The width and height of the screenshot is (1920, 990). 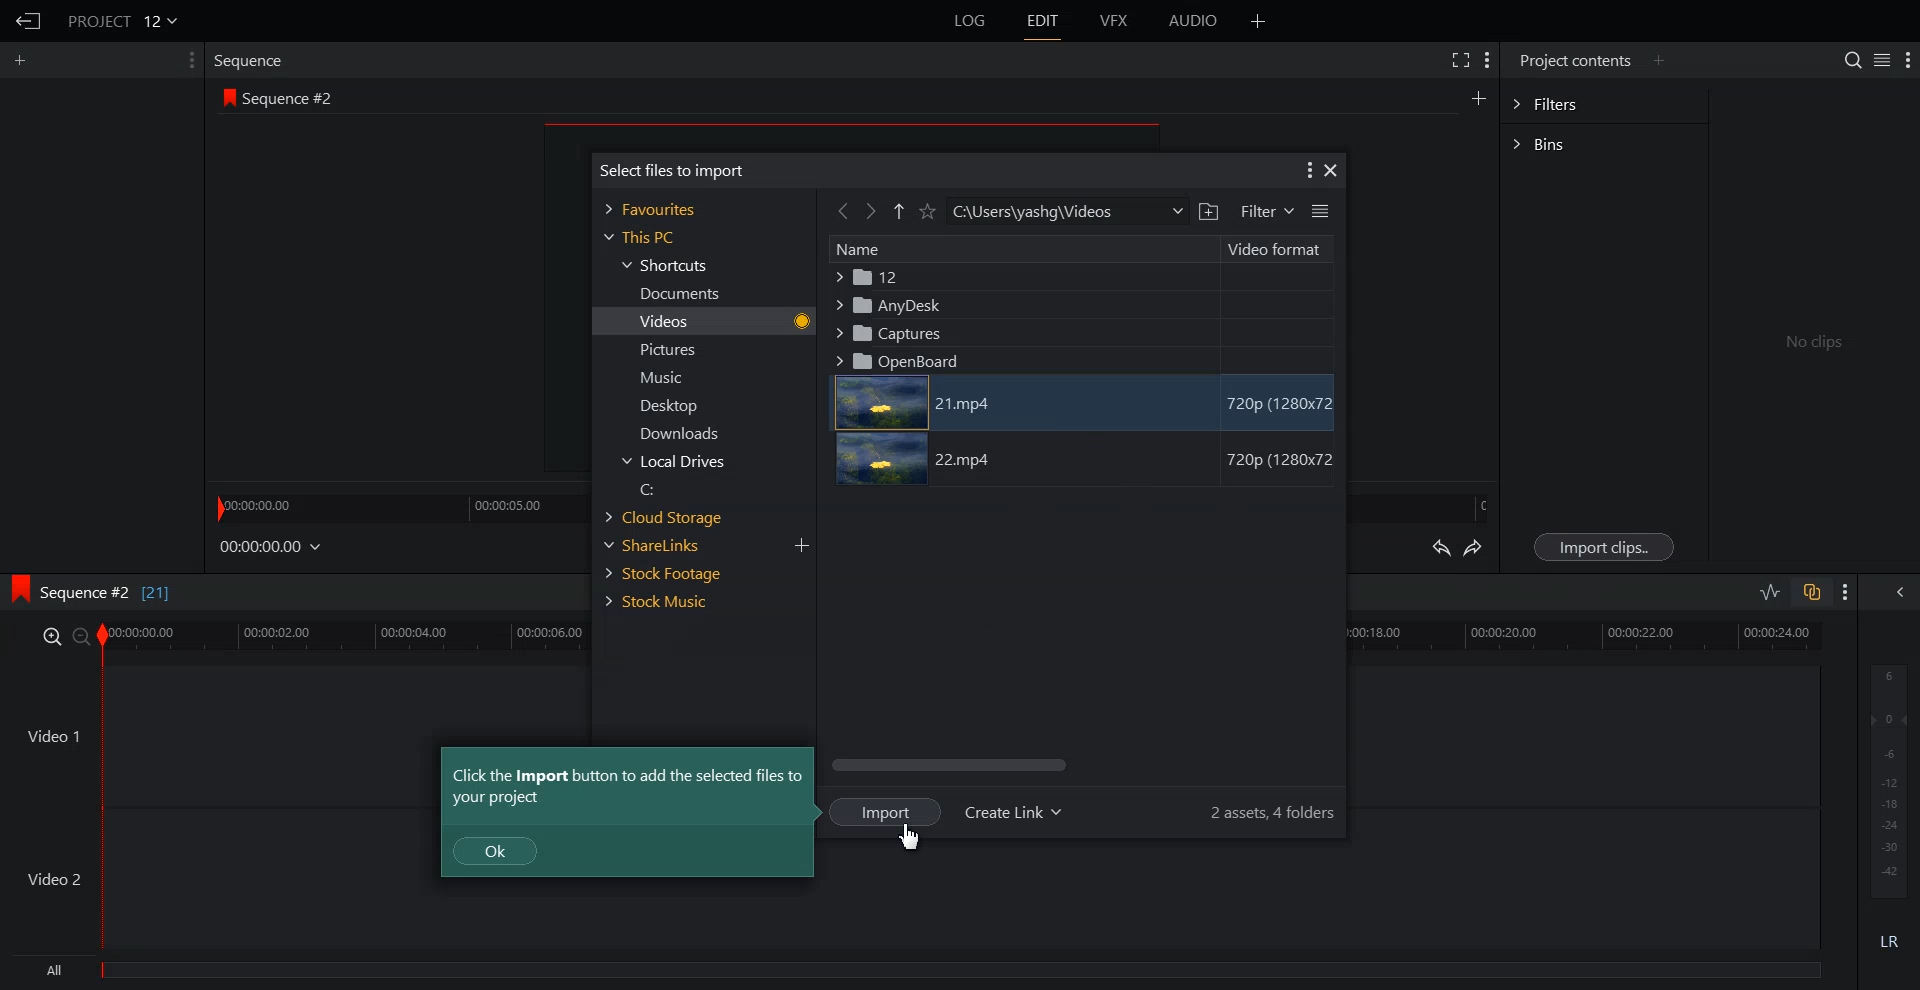 I want to click on Filter, so click(x=1264, y=212).